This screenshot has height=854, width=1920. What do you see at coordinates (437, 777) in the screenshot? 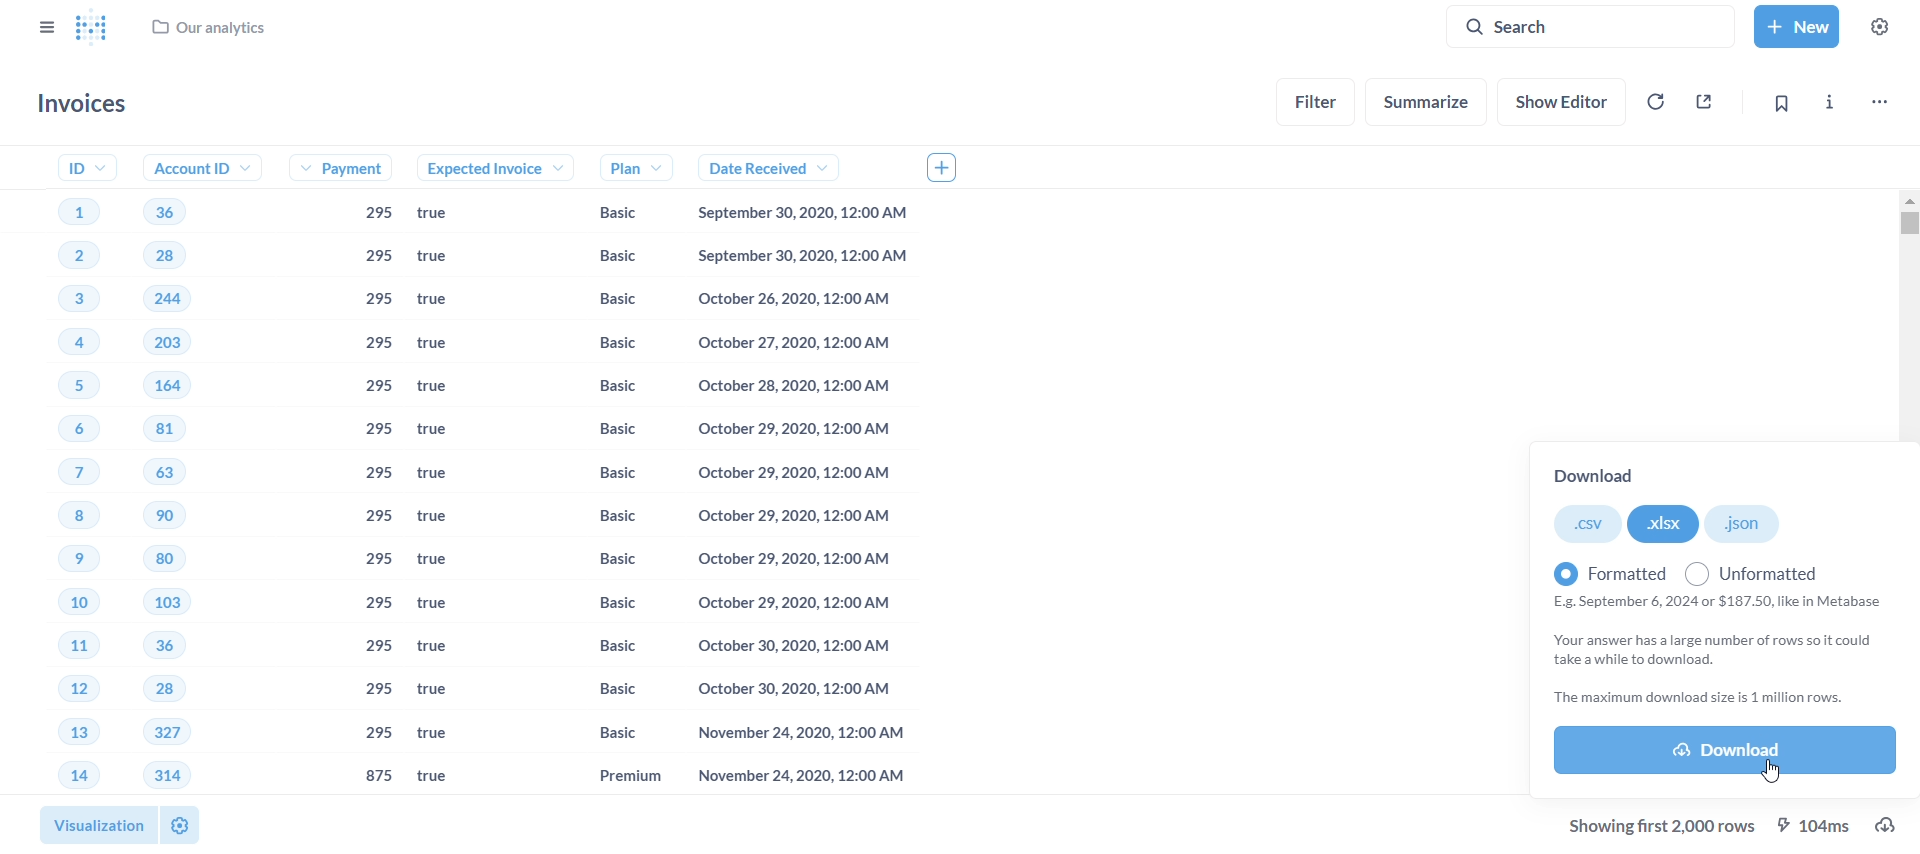
I see `true` at bounding box center [437, 777].